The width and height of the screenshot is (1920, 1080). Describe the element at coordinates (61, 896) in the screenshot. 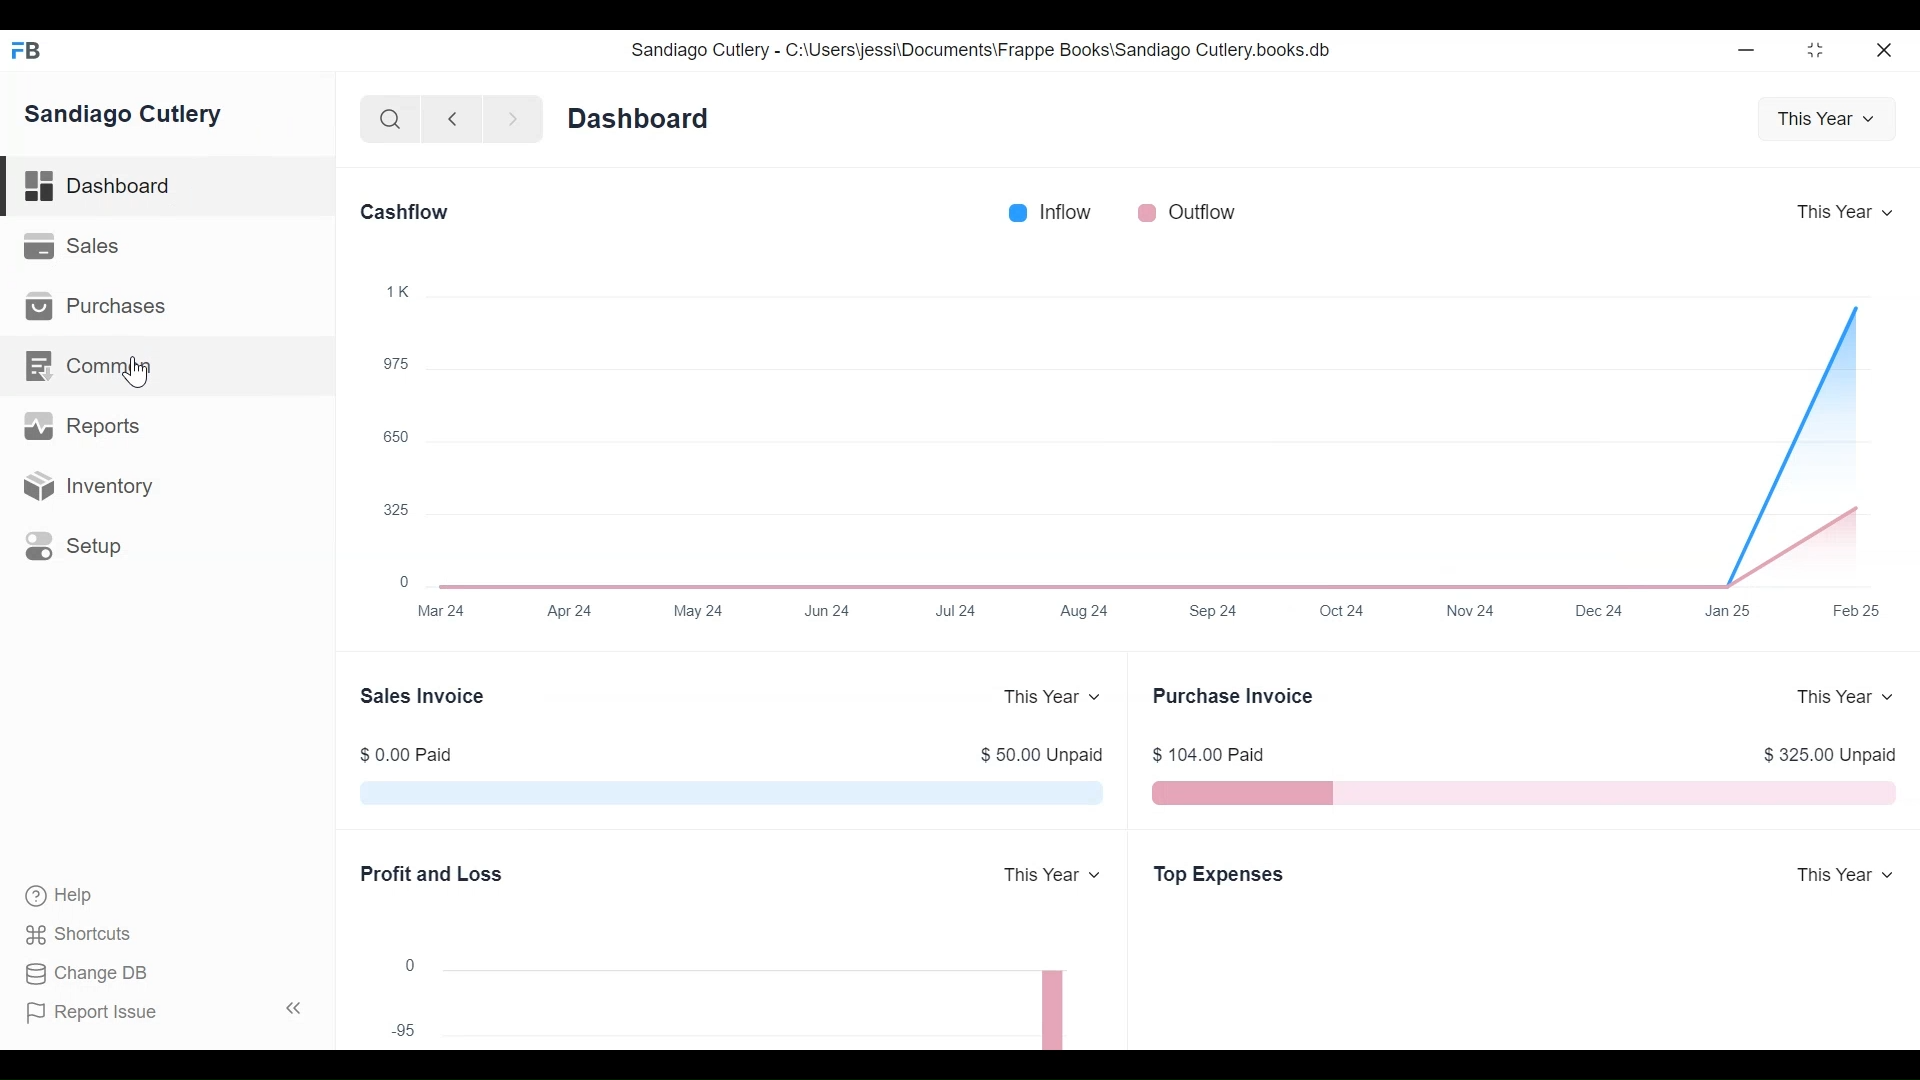

I see `Help` at that location.